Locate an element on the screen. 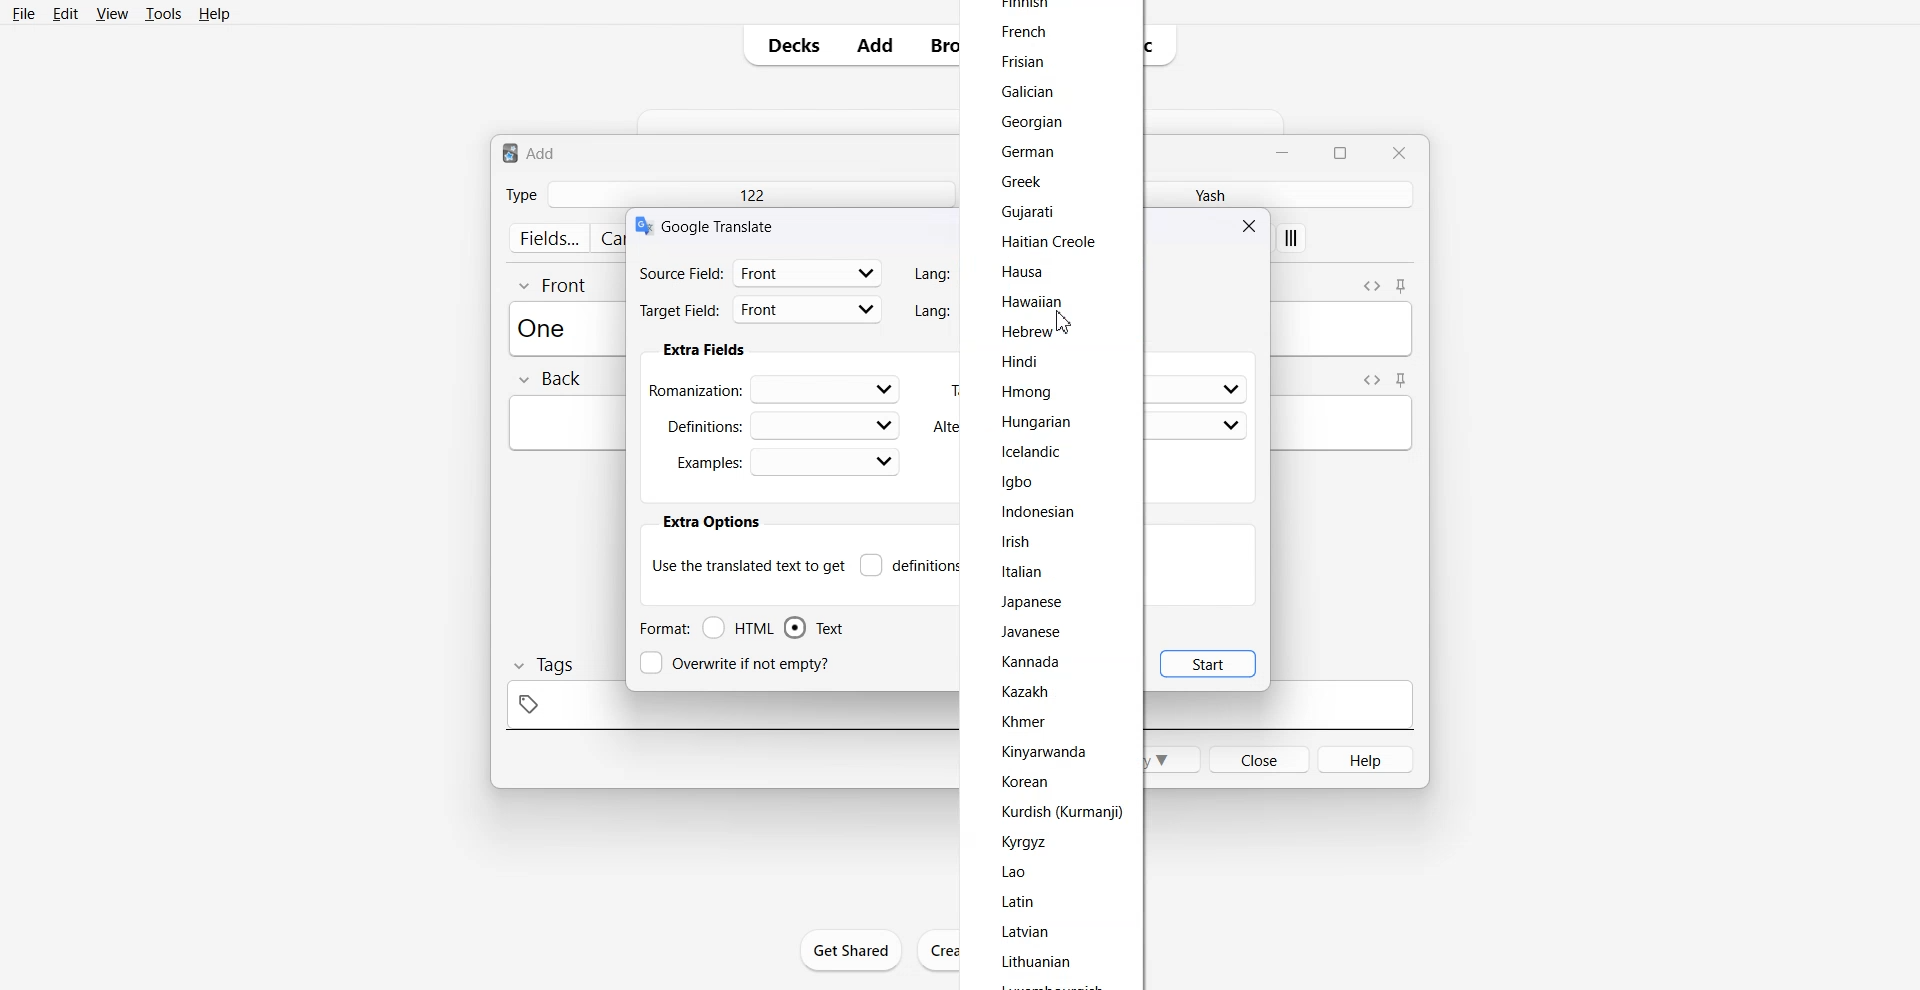 Image resolution: width=1920 pixels, height=990 pixels. Kurdish (Kurmanji) is located at coordinates (1060, 812).